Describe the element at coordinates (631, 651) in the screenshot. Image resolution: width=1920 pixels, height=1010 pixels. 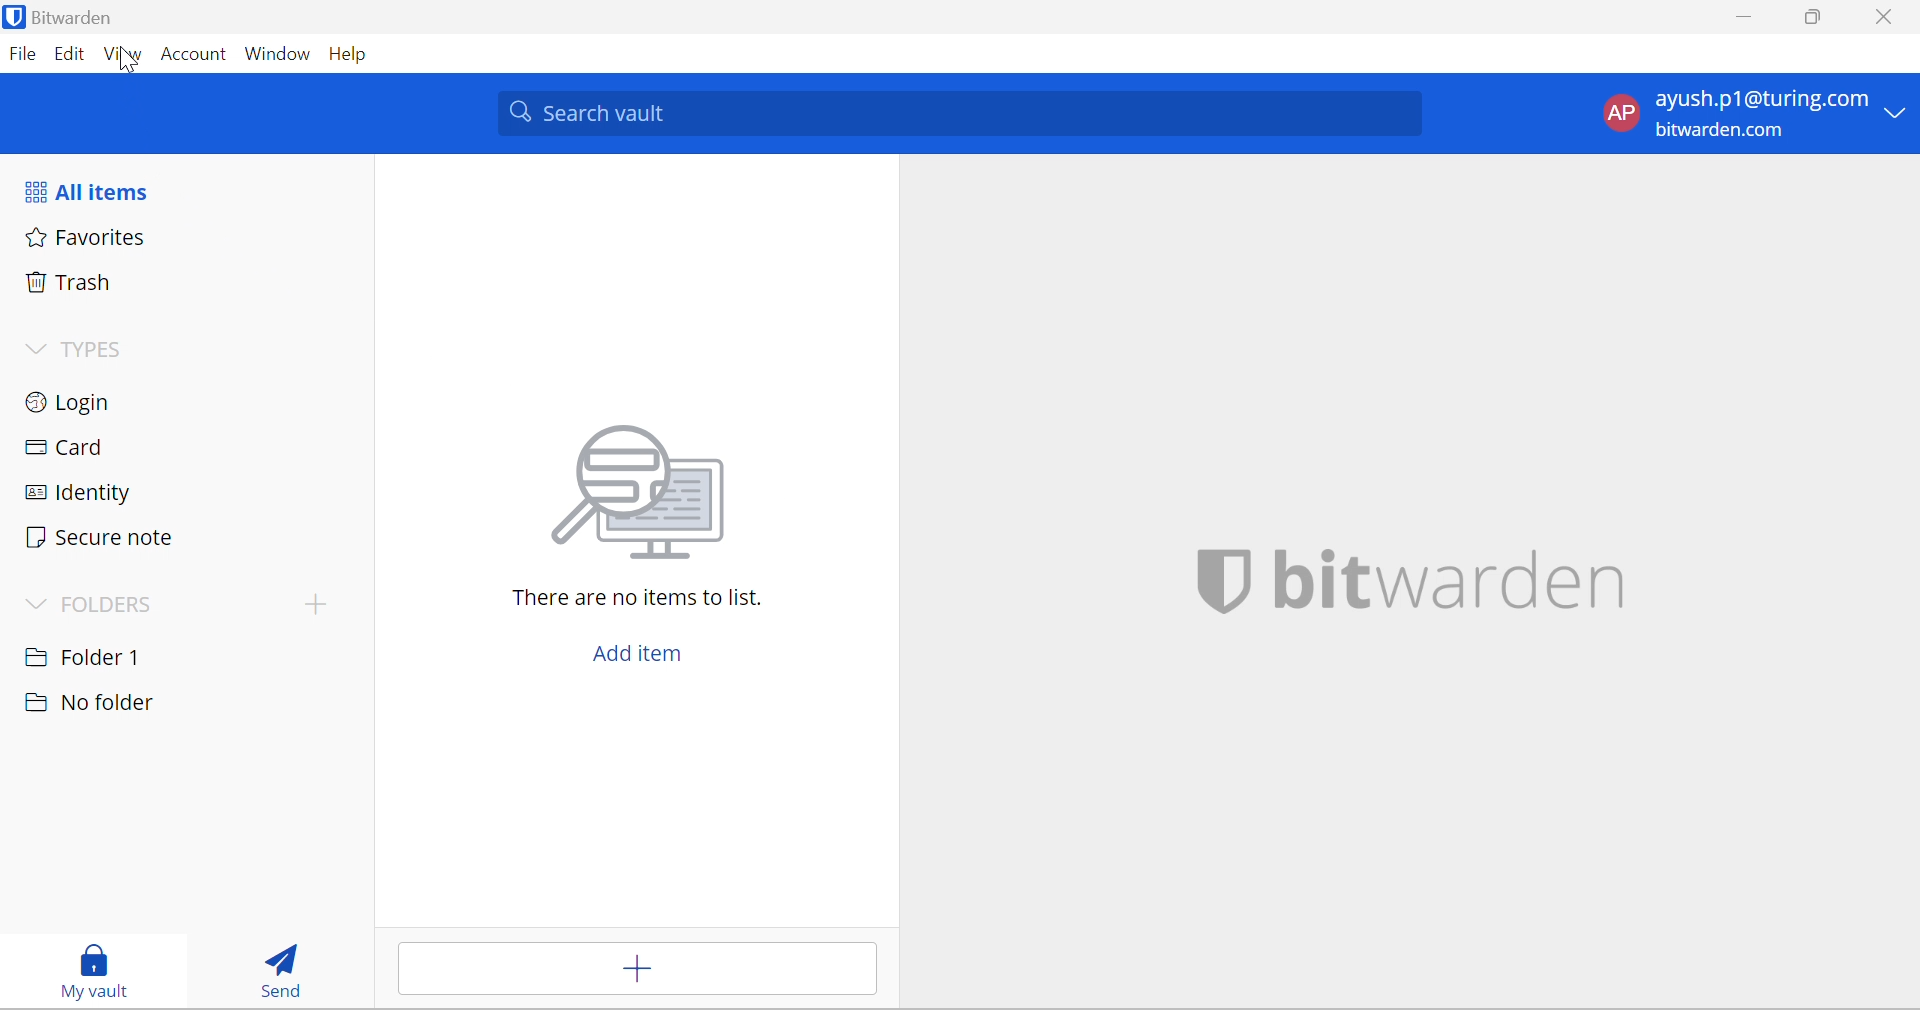
I see `Add item` at that location.